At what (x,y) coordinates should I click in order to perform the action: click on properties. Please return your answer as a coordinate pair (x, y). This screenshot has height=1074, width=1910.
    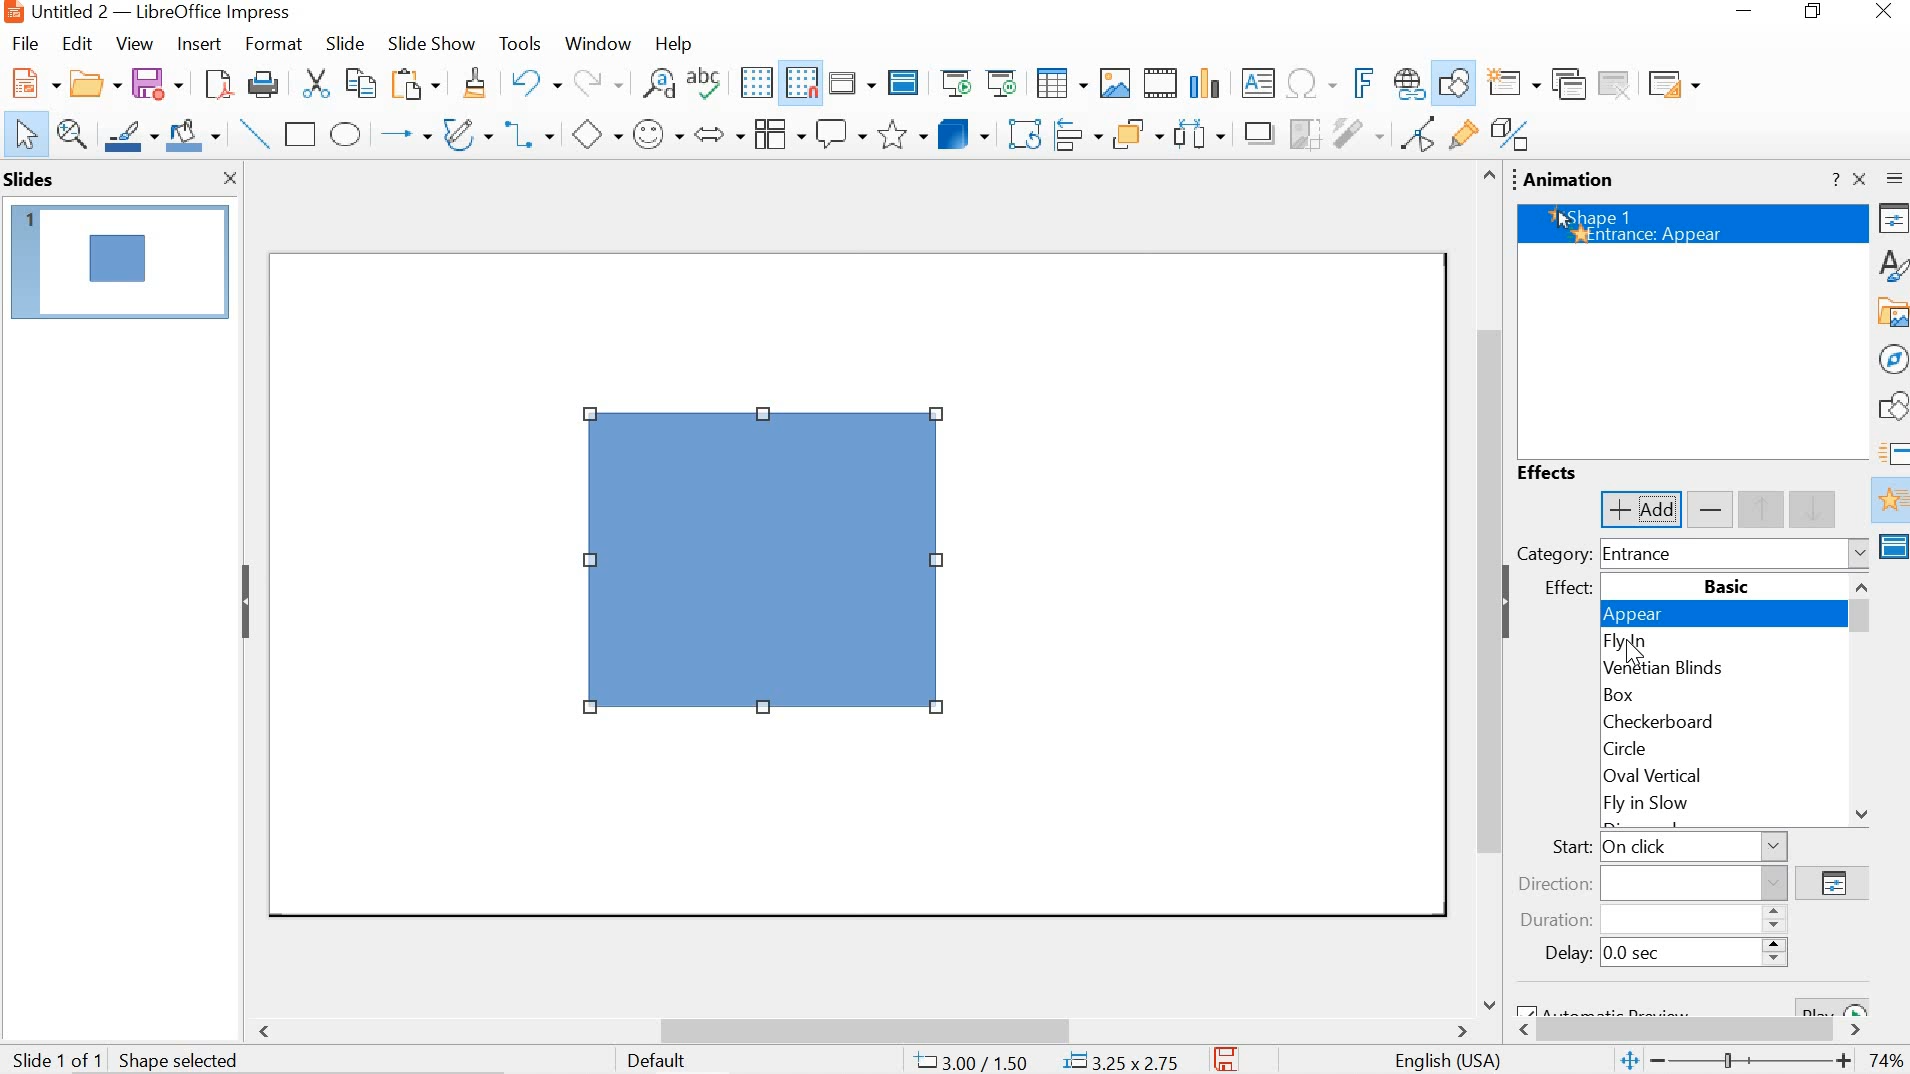
    Looking at the image, I should click on (1893, 218).